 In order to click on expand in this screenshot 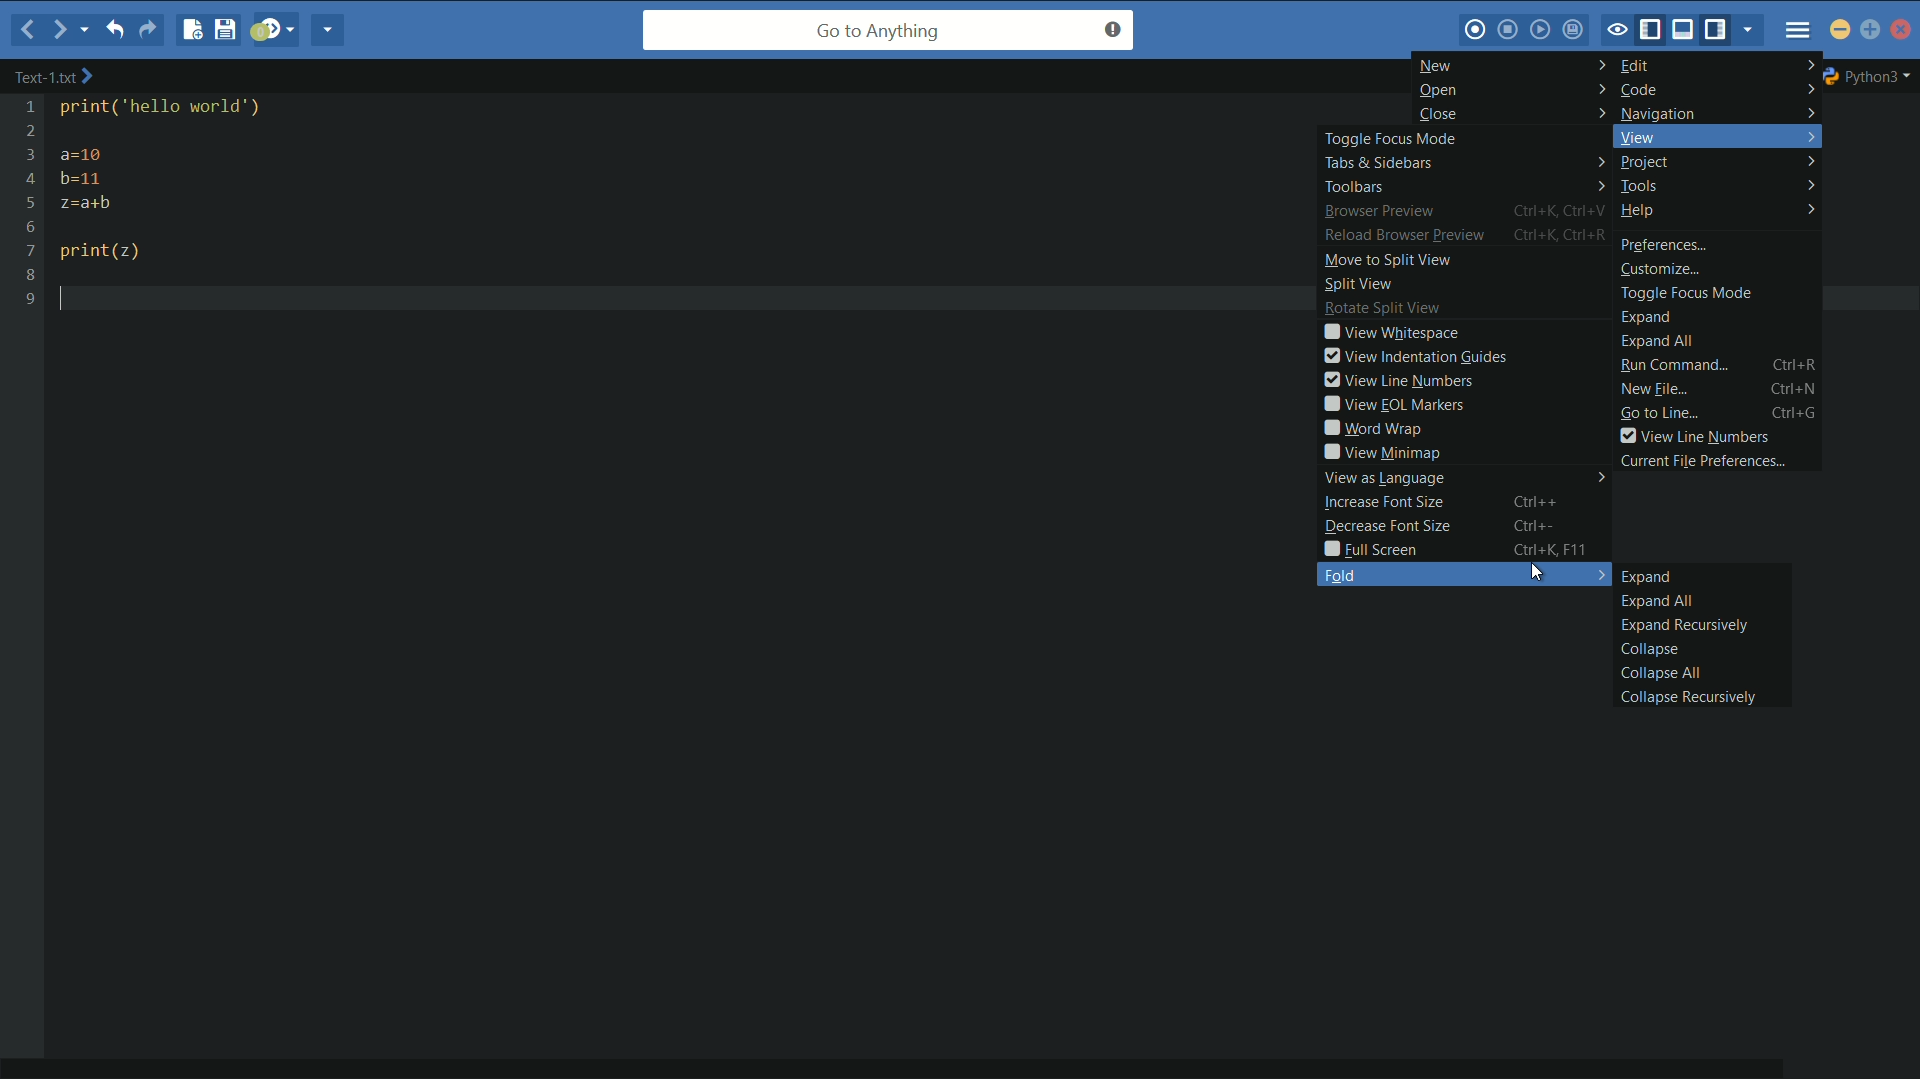, I will do `click(1647, 577)`.